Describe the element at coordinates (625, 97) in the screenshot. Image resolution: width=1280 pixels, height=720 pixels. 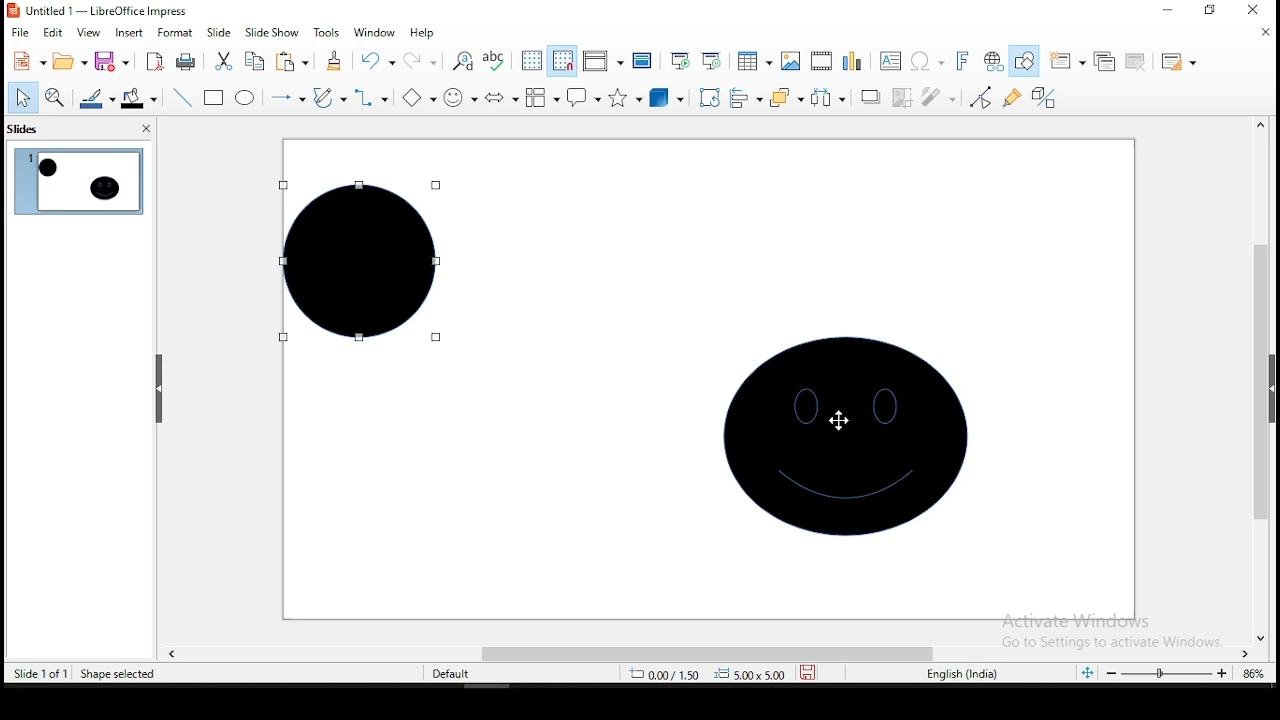
I see `stars and banners` at that location.